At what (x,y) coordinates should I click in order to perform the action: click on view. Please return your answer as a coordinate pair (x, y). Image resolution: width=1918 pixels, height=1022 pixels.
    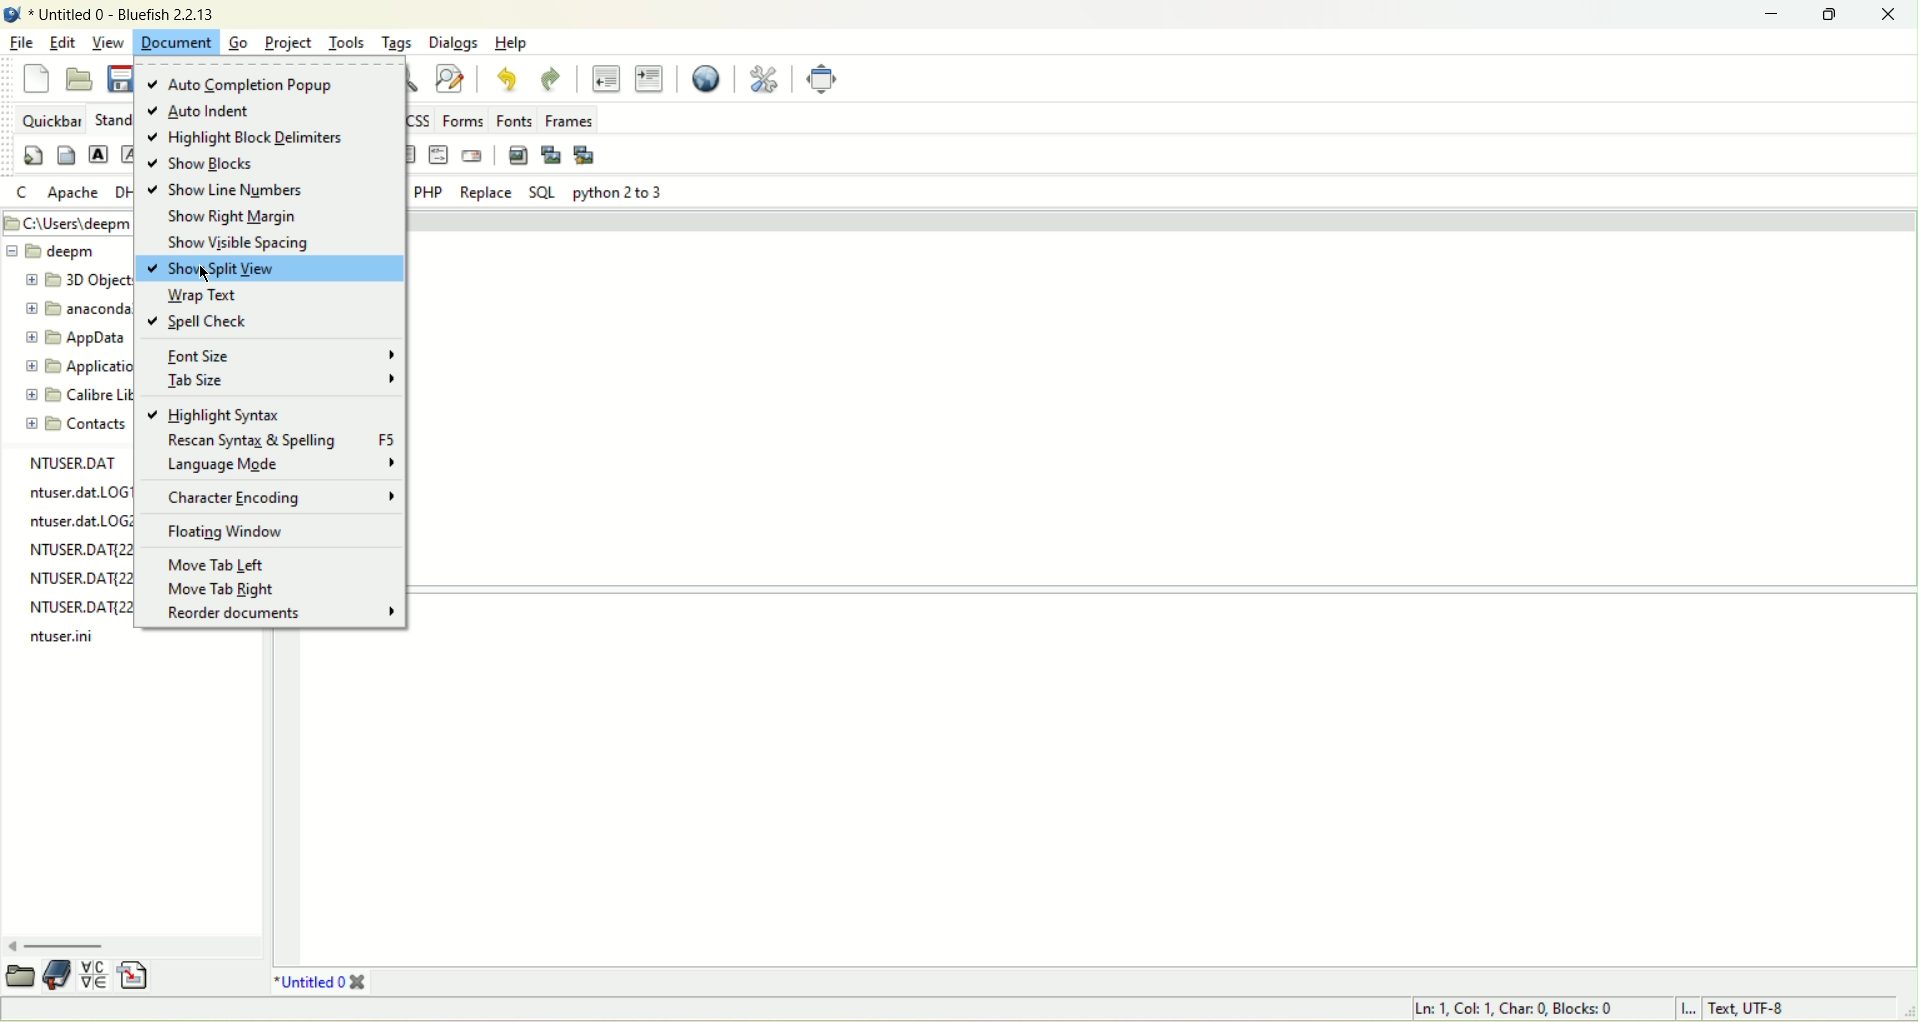
    Looking at the image, I should click on (111, 41).